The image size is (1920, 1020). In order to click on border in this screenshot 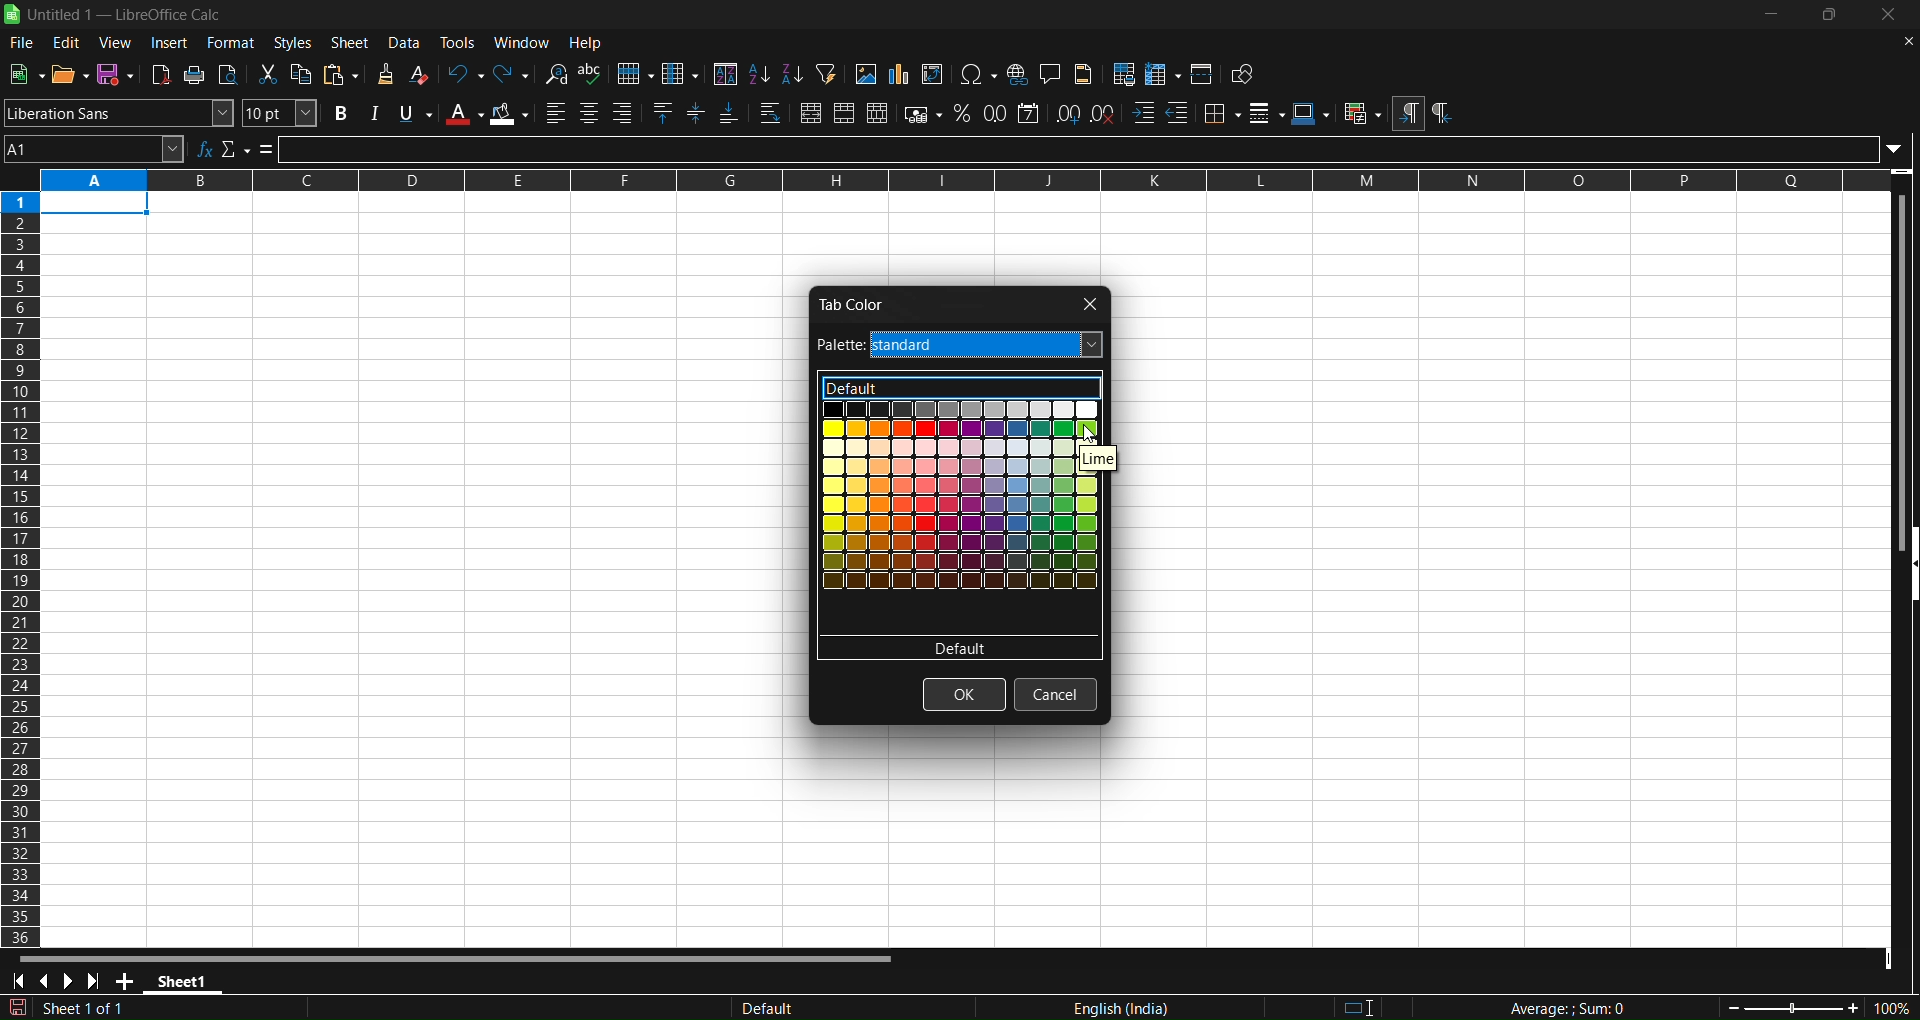, I will do `click(1222, 112)`.